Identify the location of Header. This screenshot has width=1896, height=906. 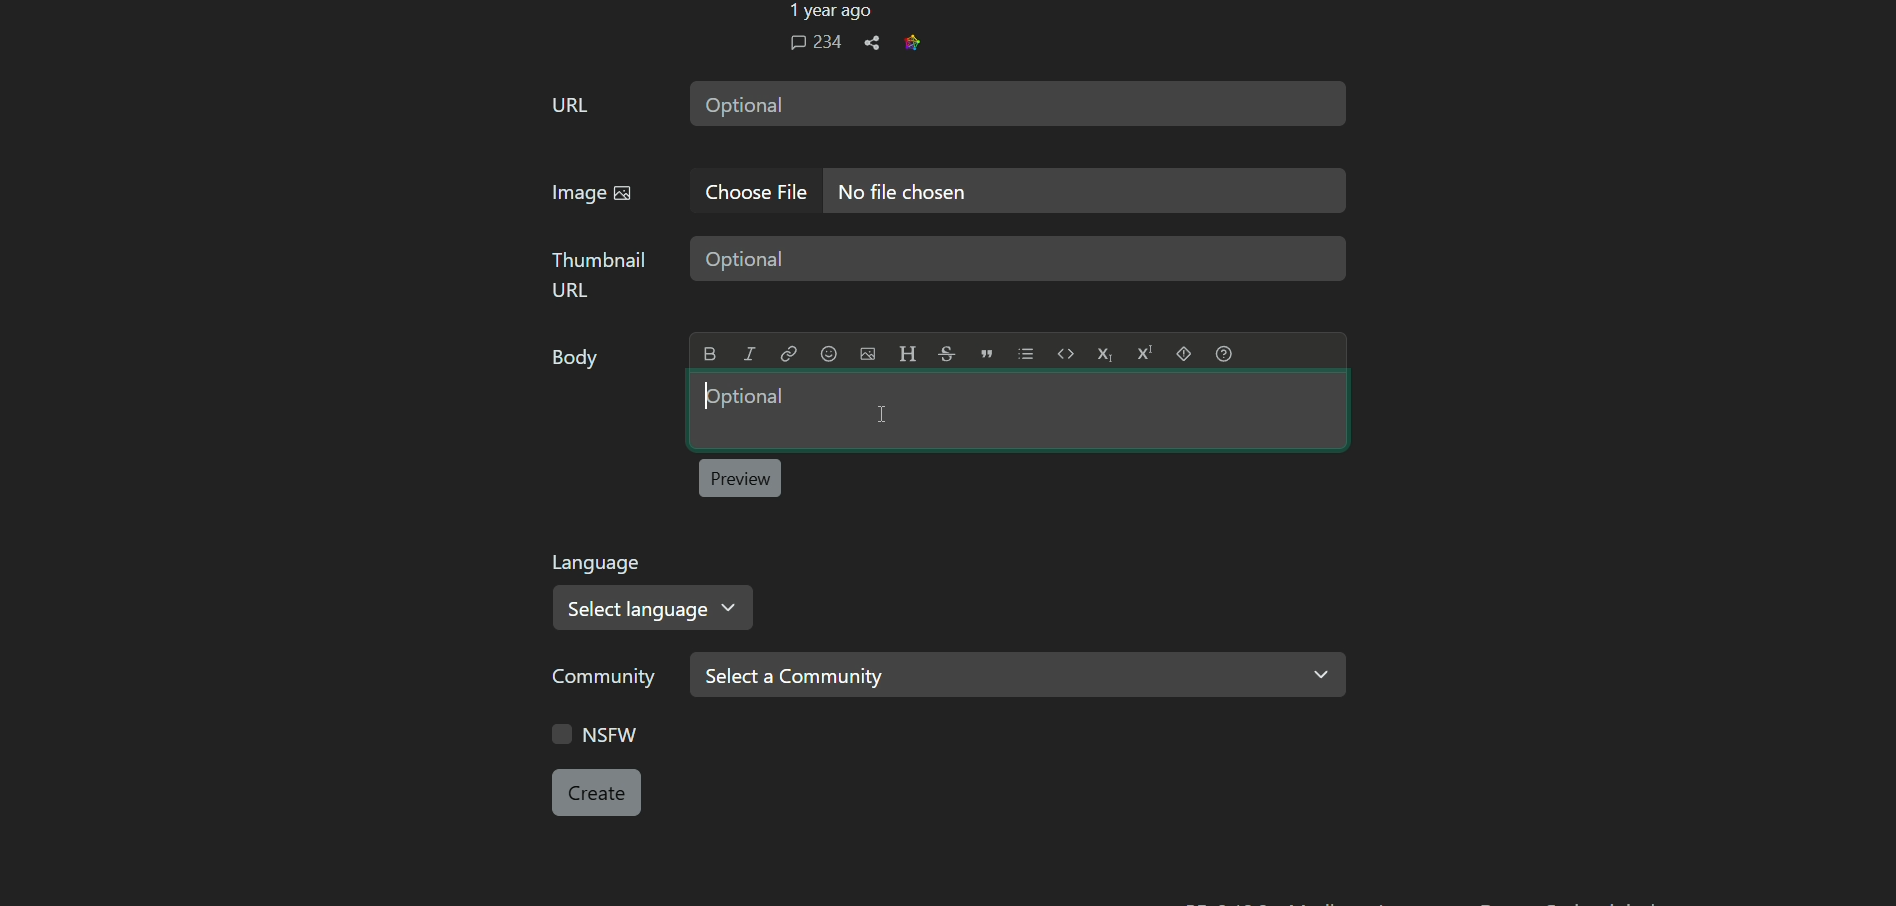
(907, 353).